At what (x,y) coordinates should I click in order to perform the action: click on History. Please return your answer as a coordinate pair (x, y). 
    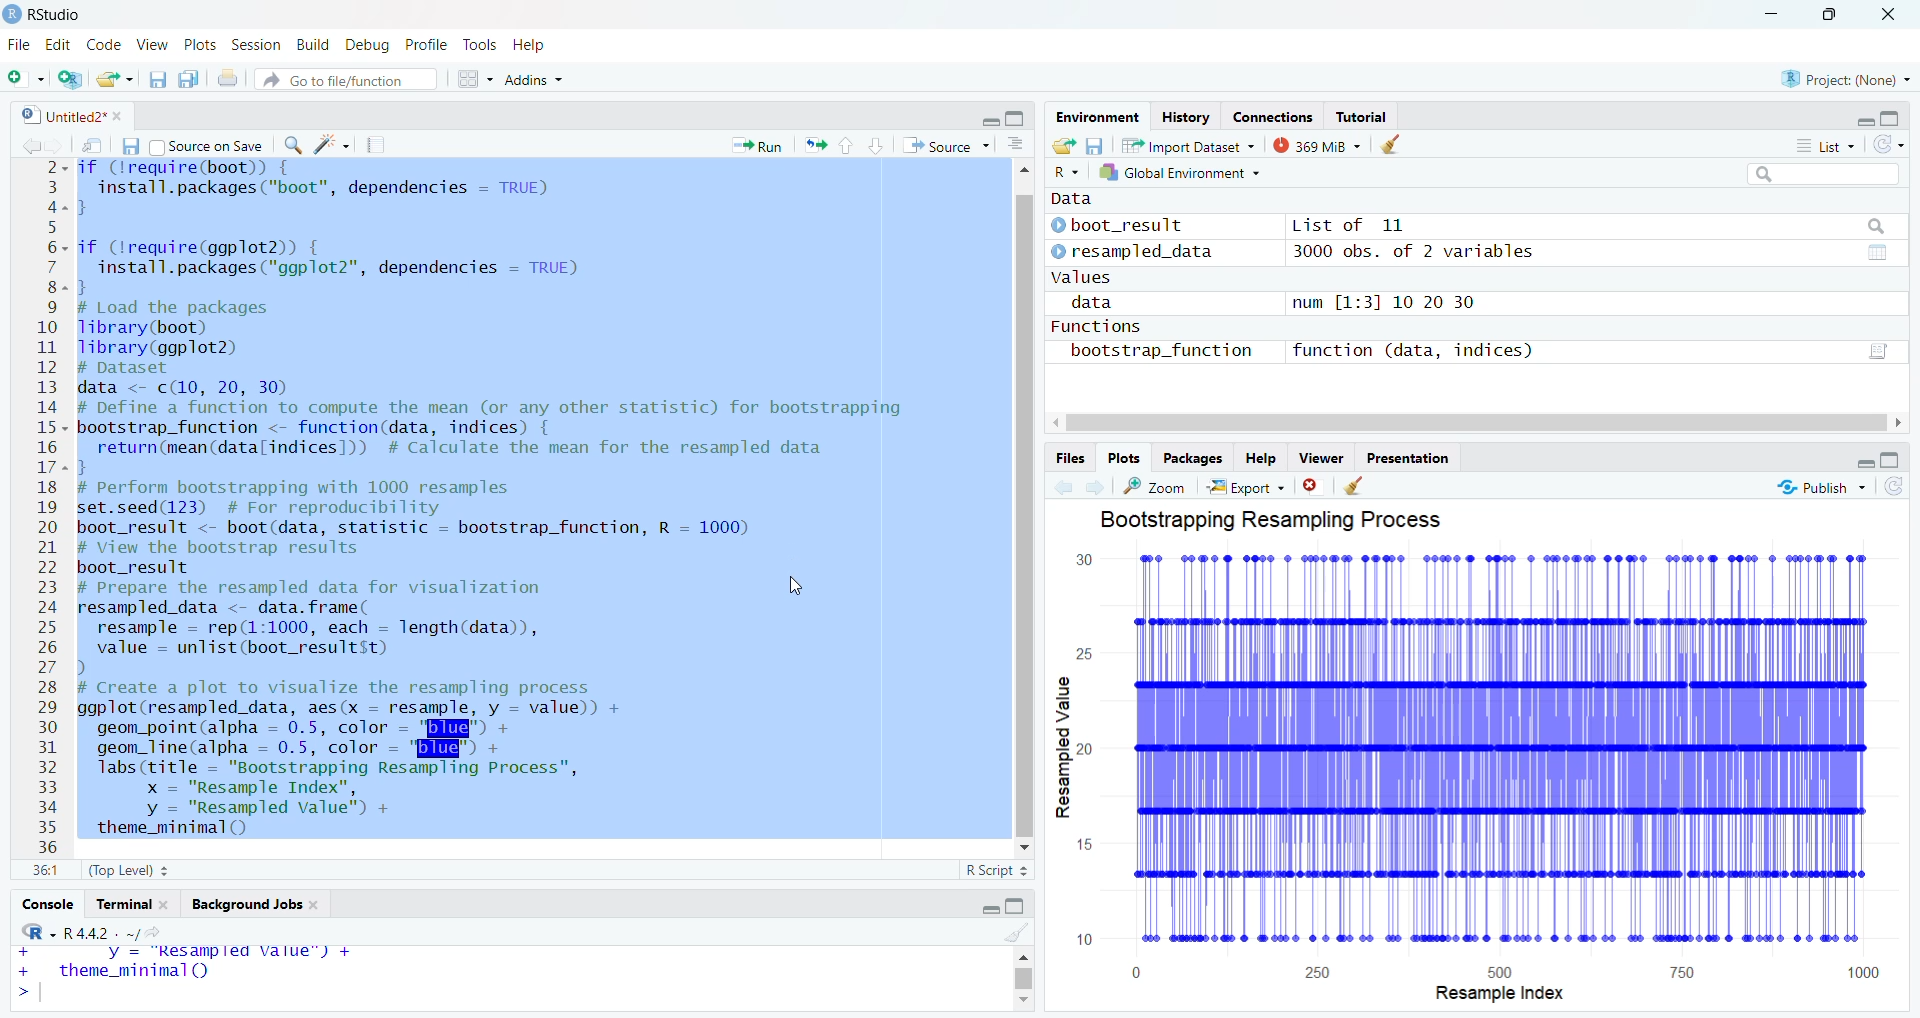
    Looking at the image, I should click on (1184, 117).